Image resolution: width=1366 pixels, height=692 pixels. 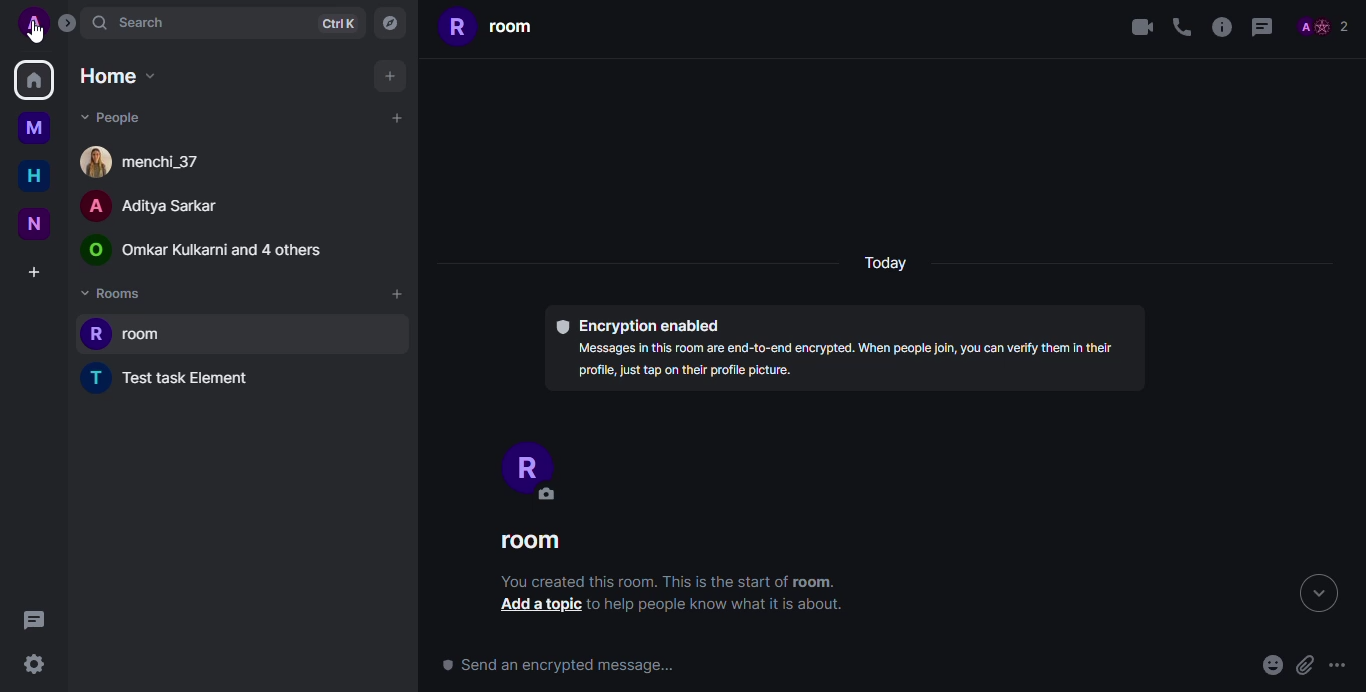 What do you see at coordinates (111, 117) in the screenshot?
I see `people dropdown` at bounding box center [111, 117].